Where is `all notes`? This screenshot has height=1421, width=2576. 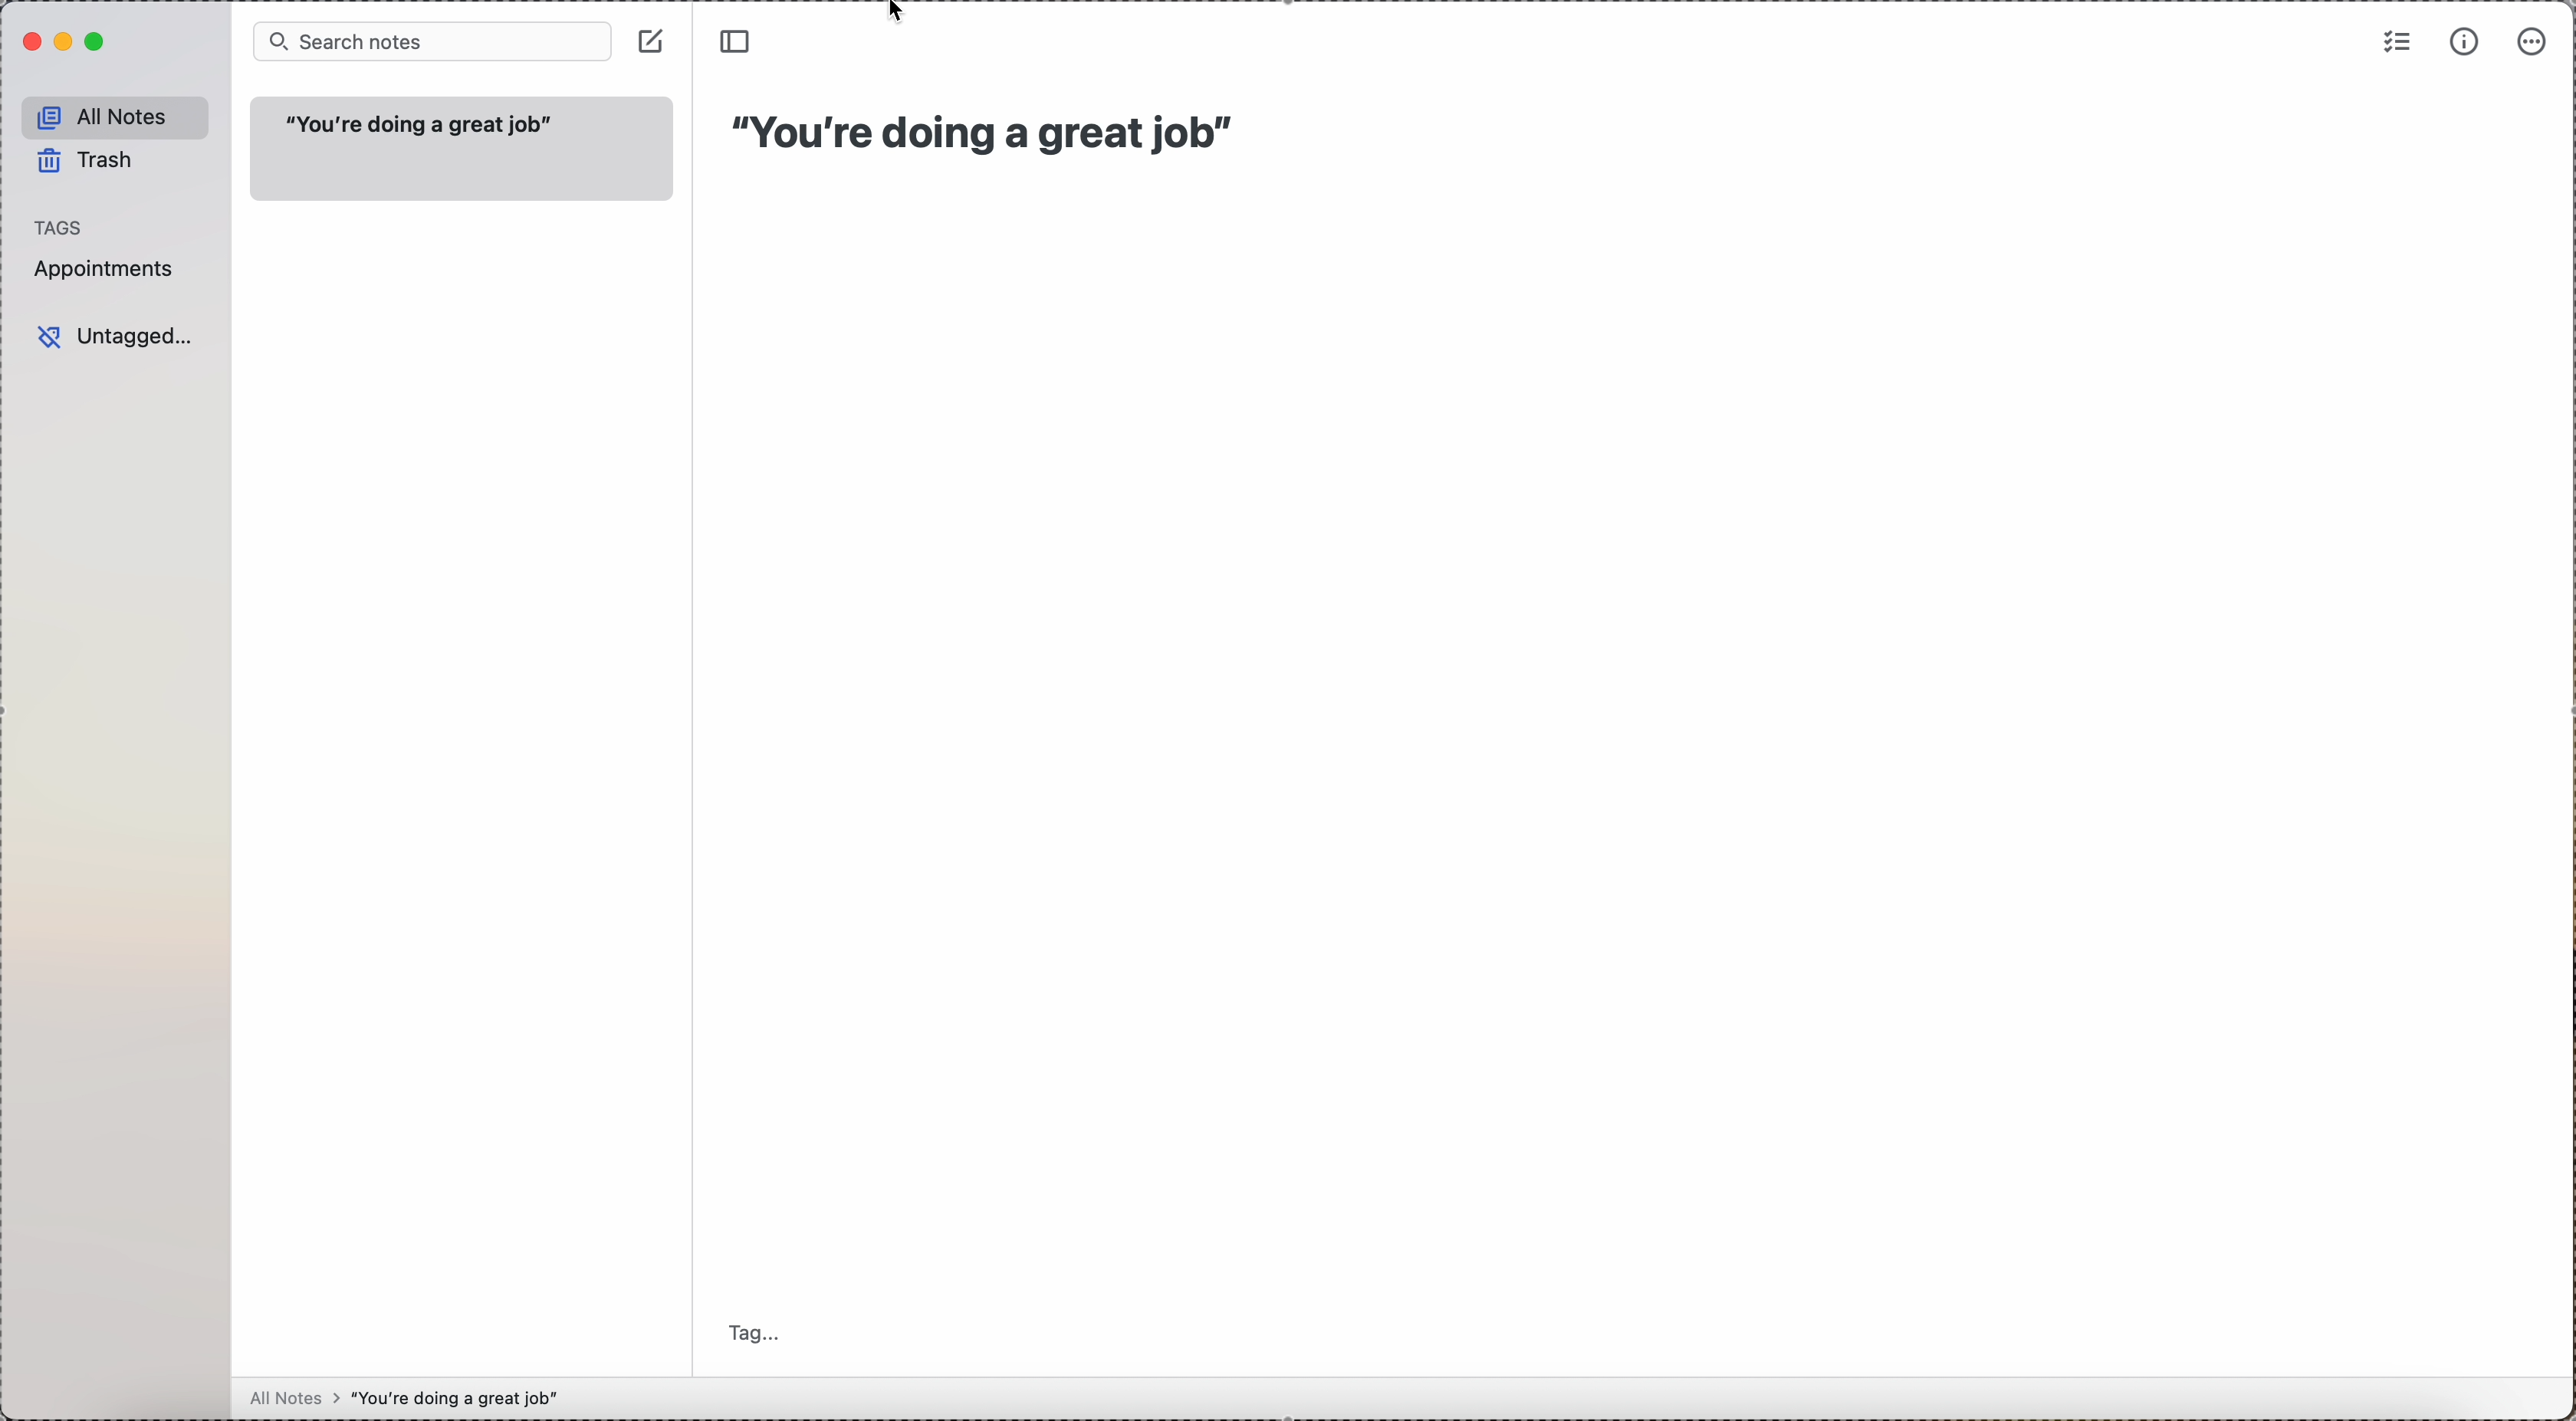 all notes is located at coordinates (116, 114).